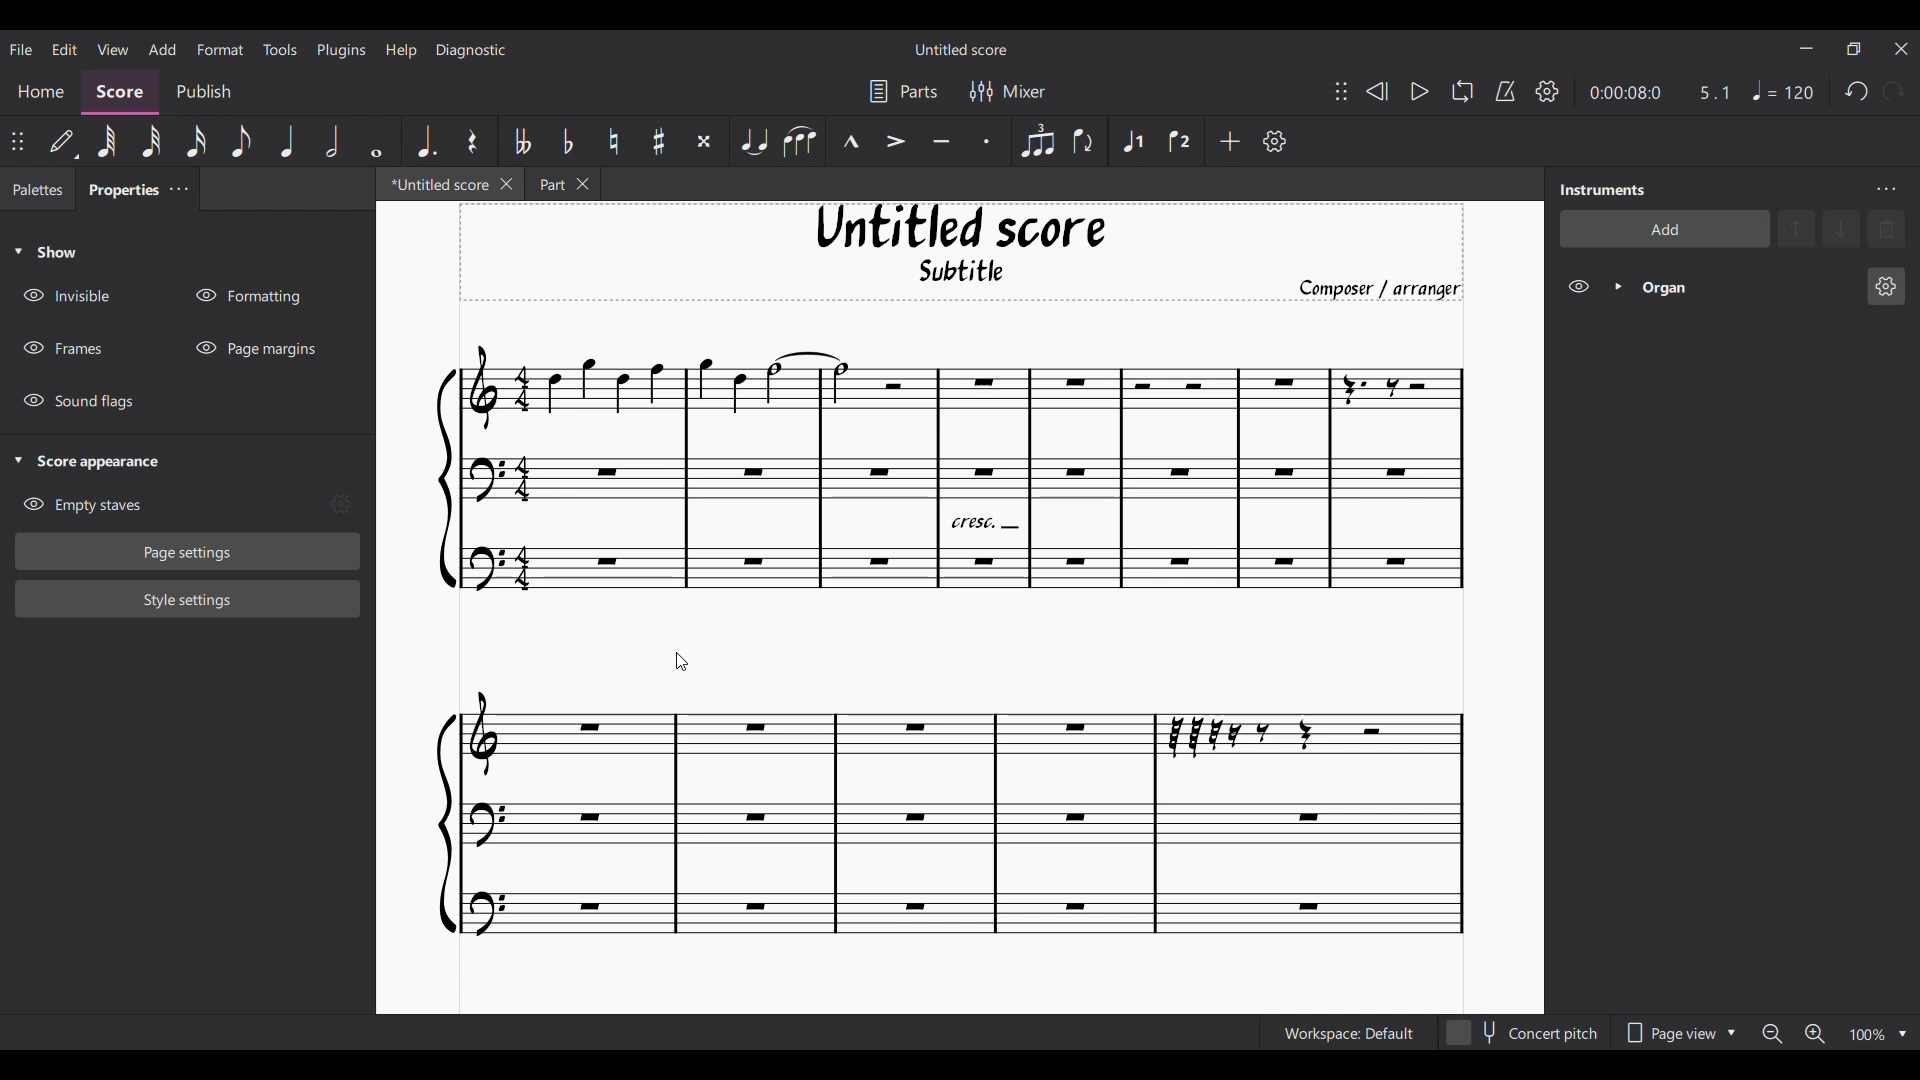 The height and width of the screenshot is (1080, 1920). What do you see at coordinates (153, 143) in the screenshot?
I see `32nd note` at bounding box center [153, 143].